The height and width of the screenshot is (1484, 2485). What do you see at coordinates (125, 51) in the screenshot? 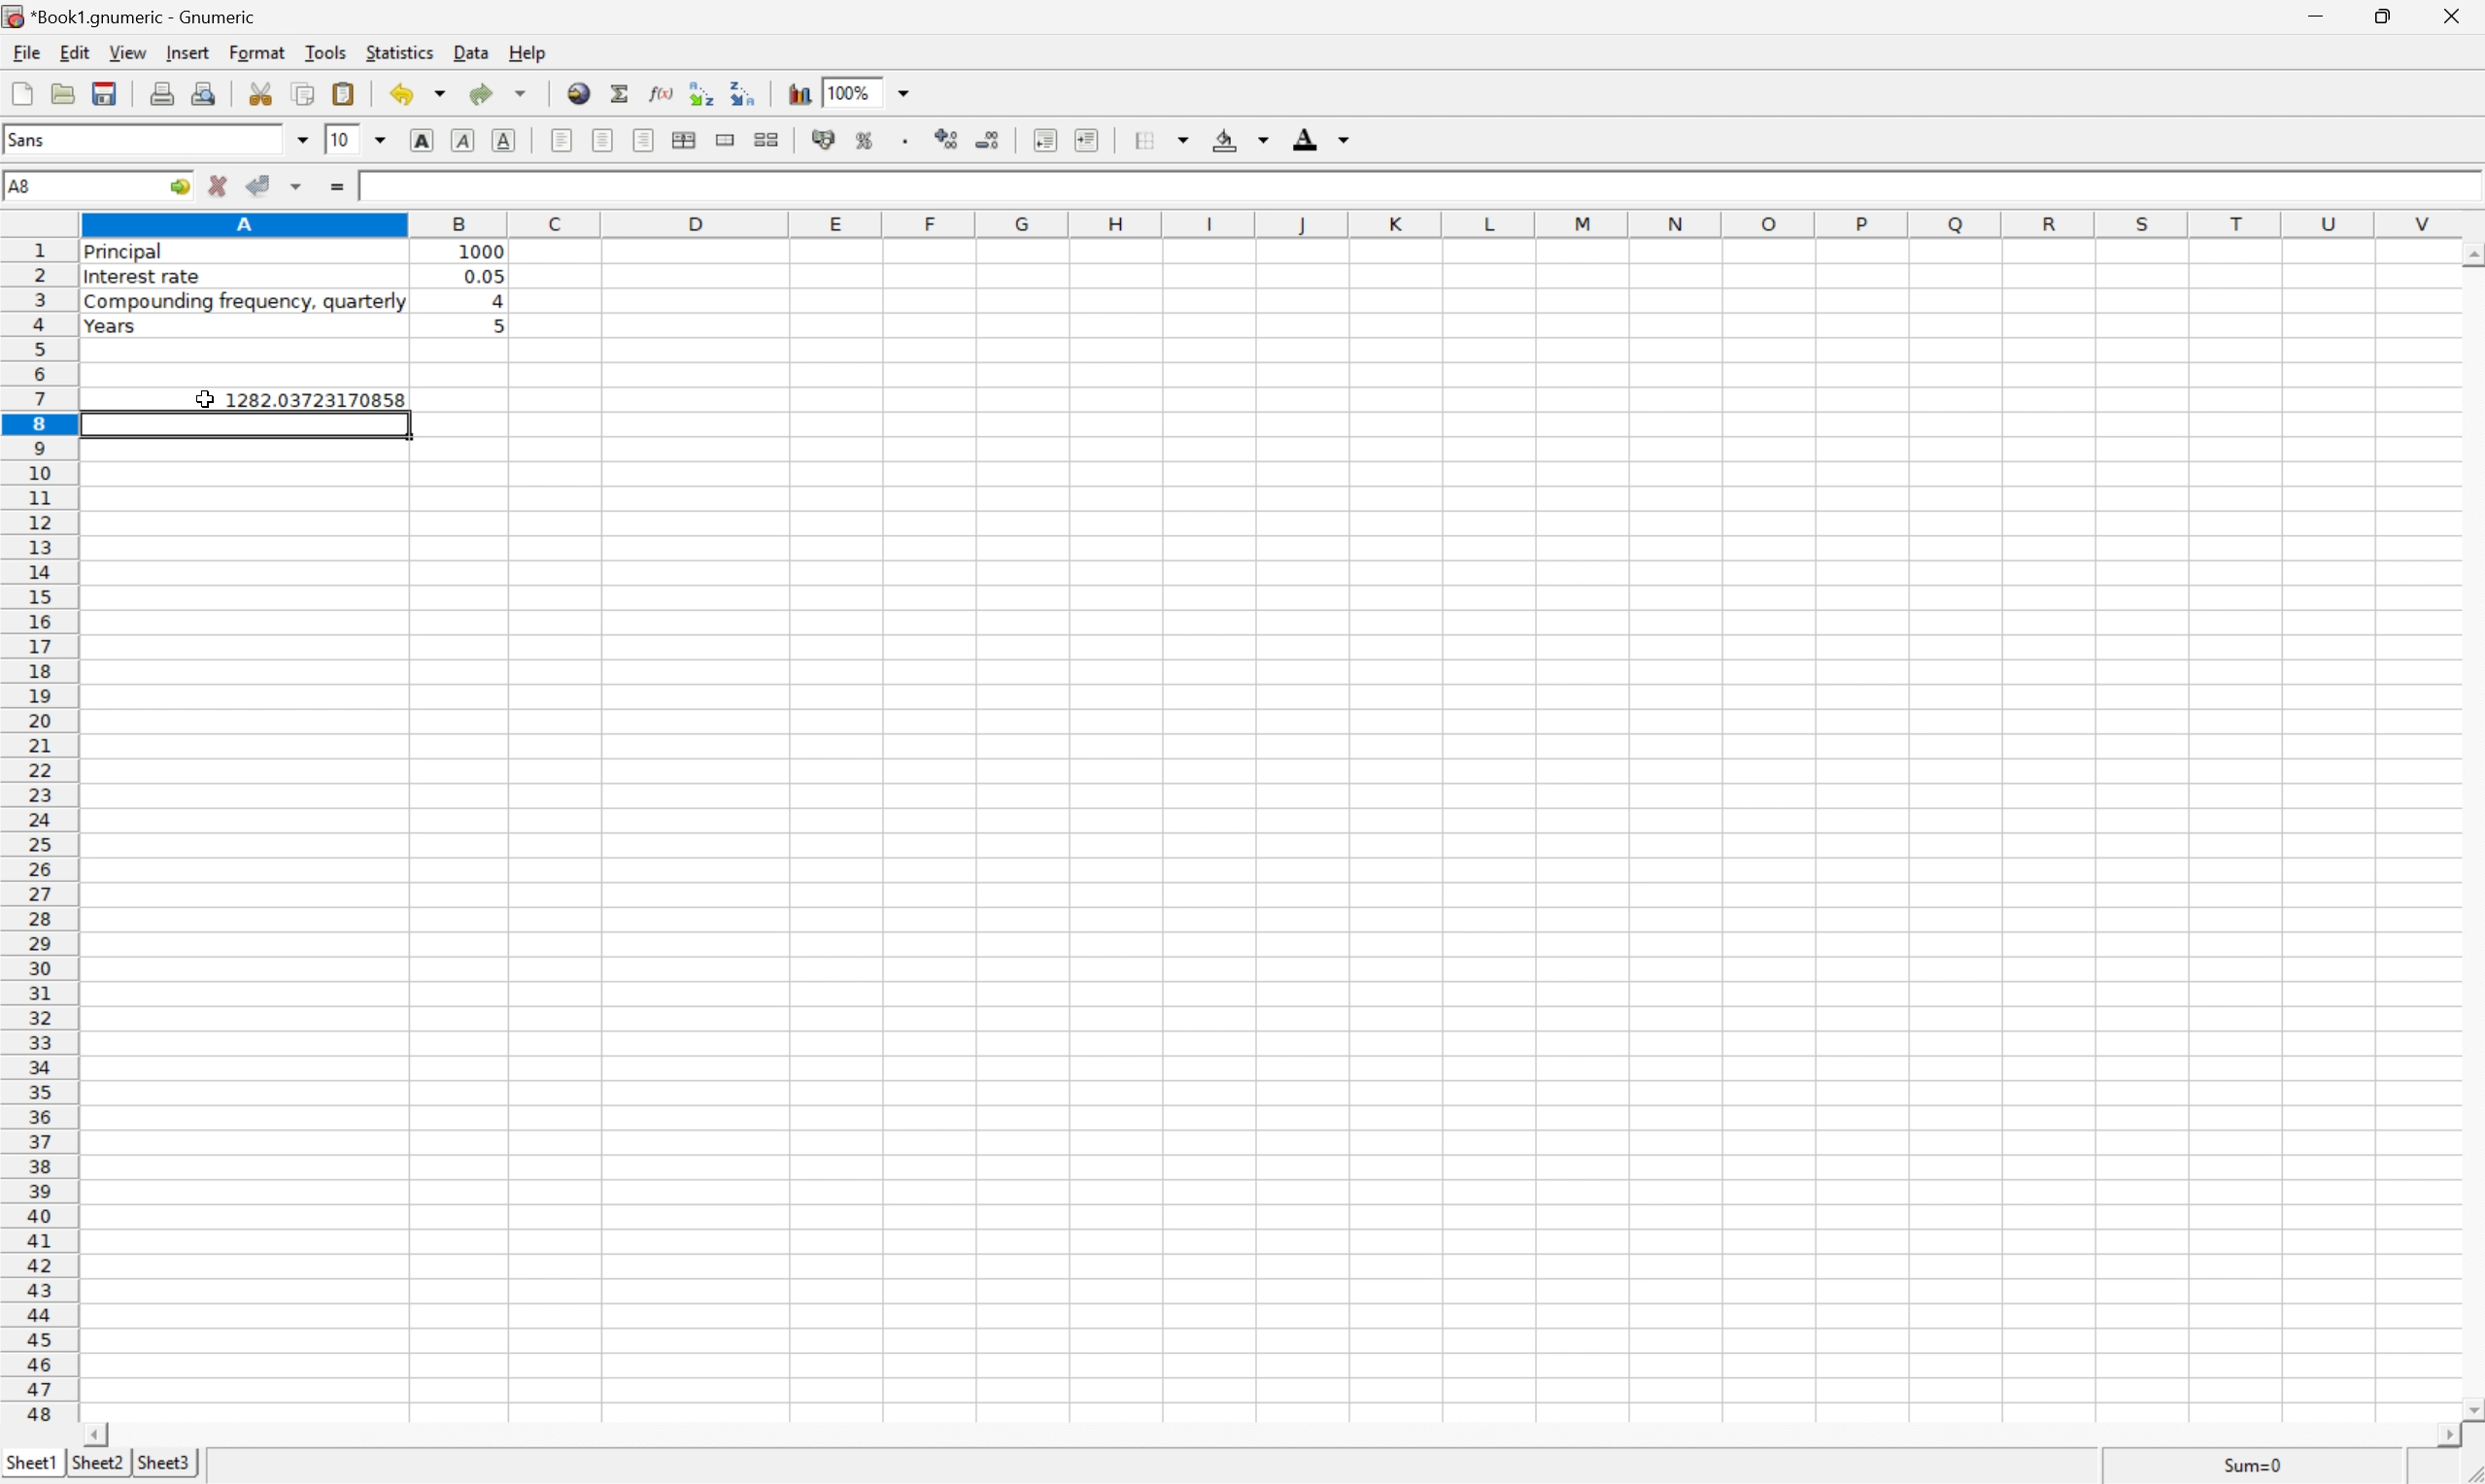
I see `view` at bounding box center [125, 51].